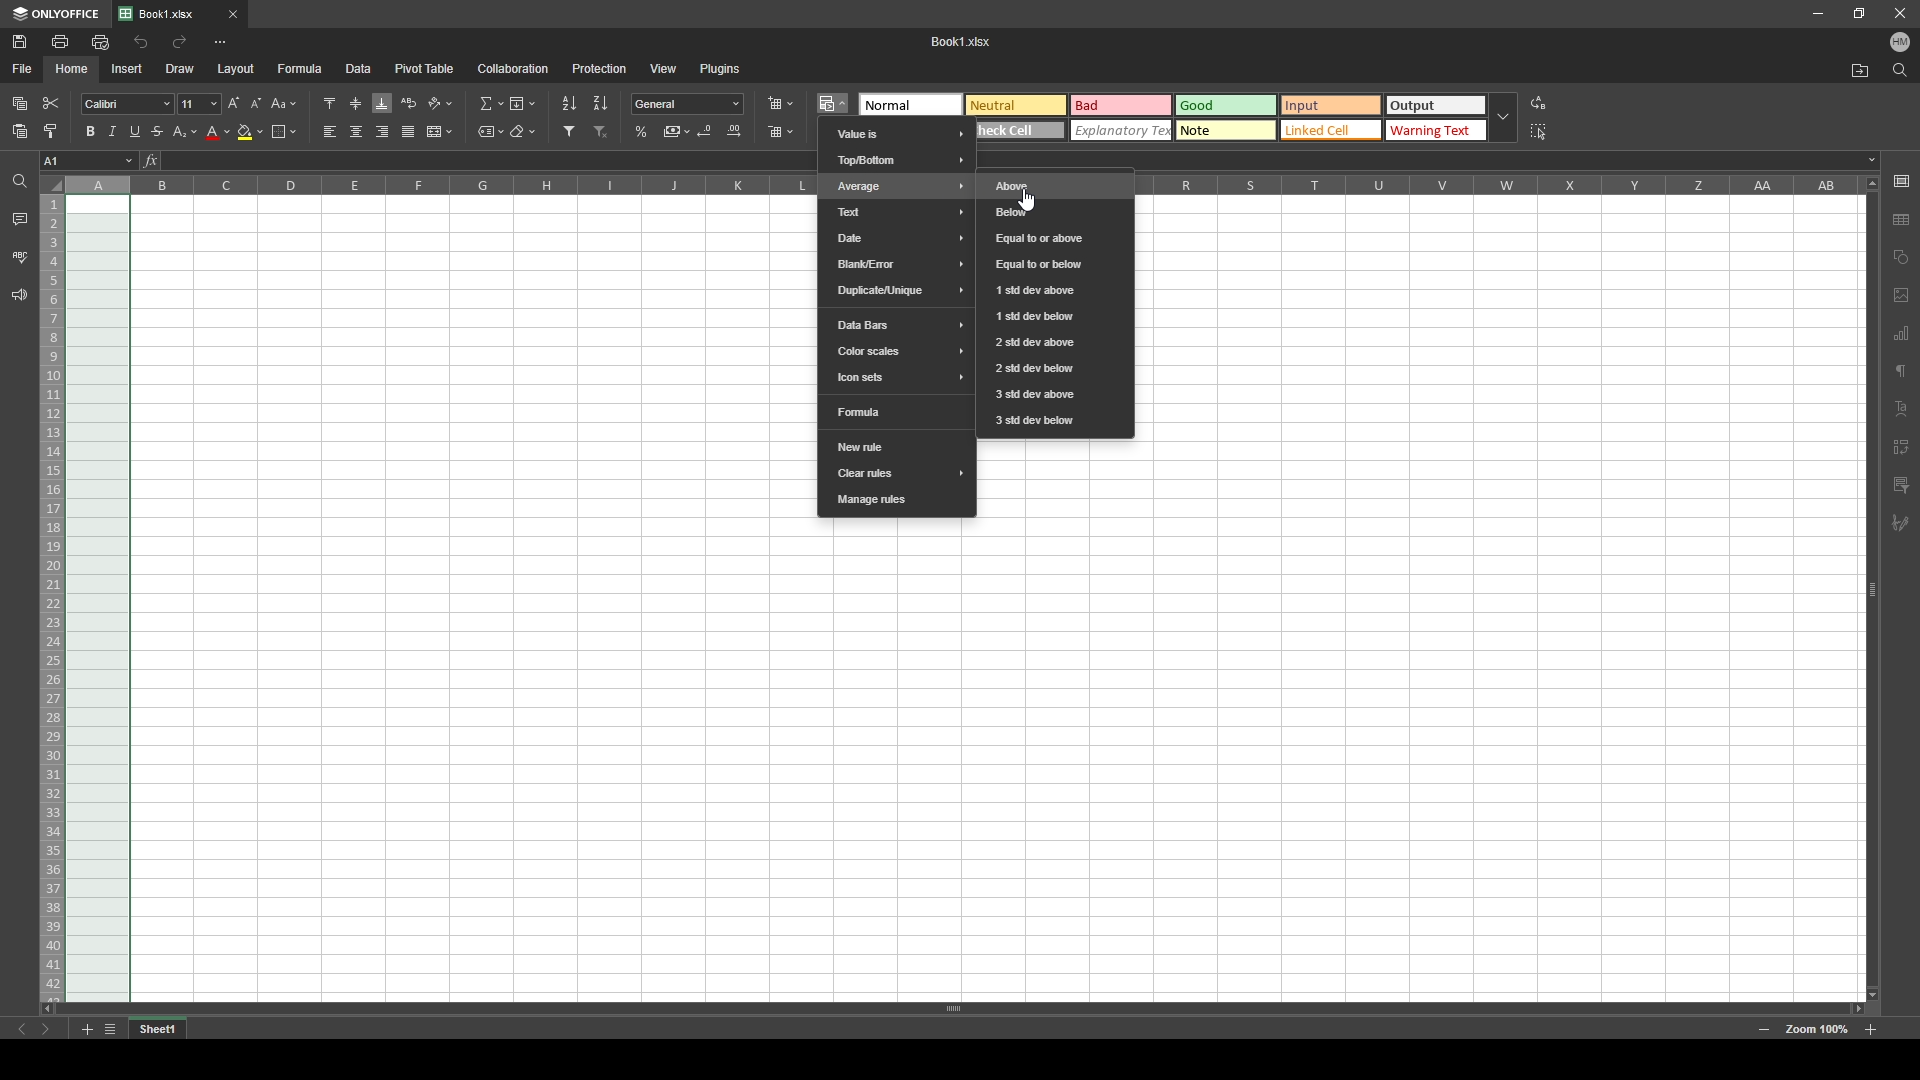 The width and height of the screenshot is (1920, 1080). I want to click on 2 std dev above, so click(1056, 343).